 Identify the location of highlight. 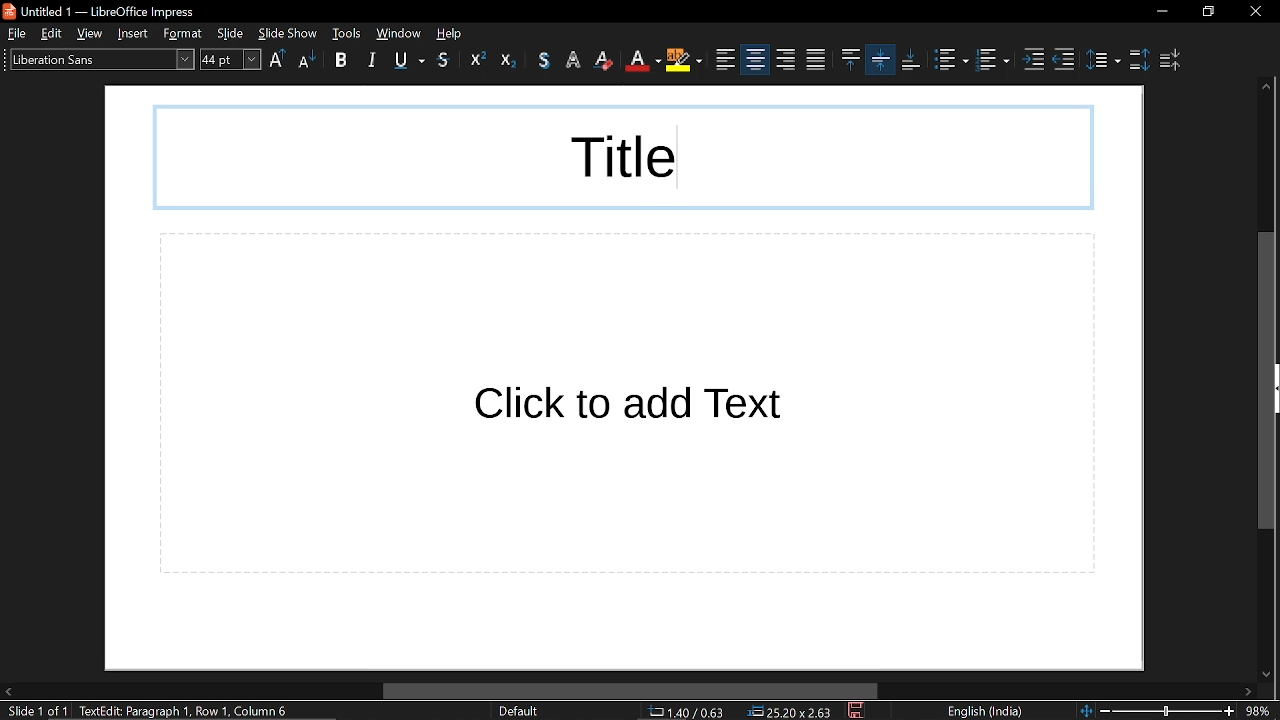
(644, 60).